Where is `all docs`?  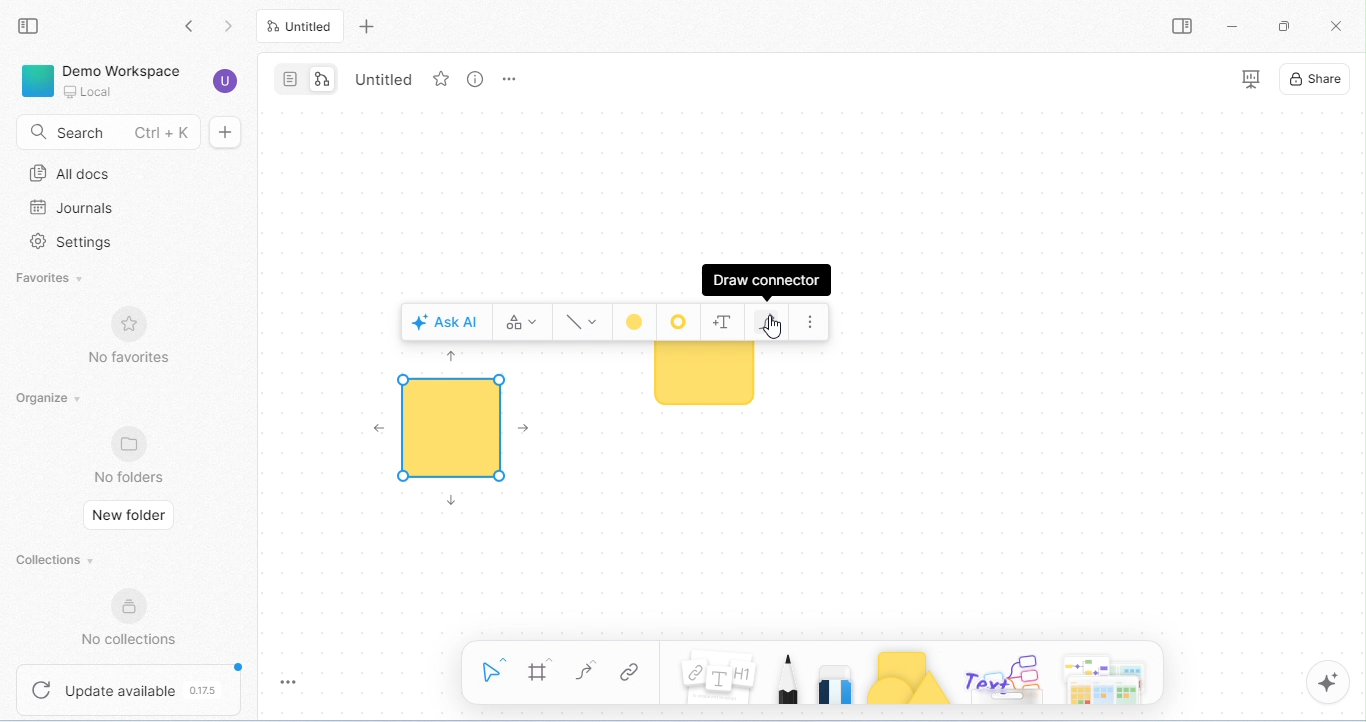 all docs is located at coordinates (72, 174).